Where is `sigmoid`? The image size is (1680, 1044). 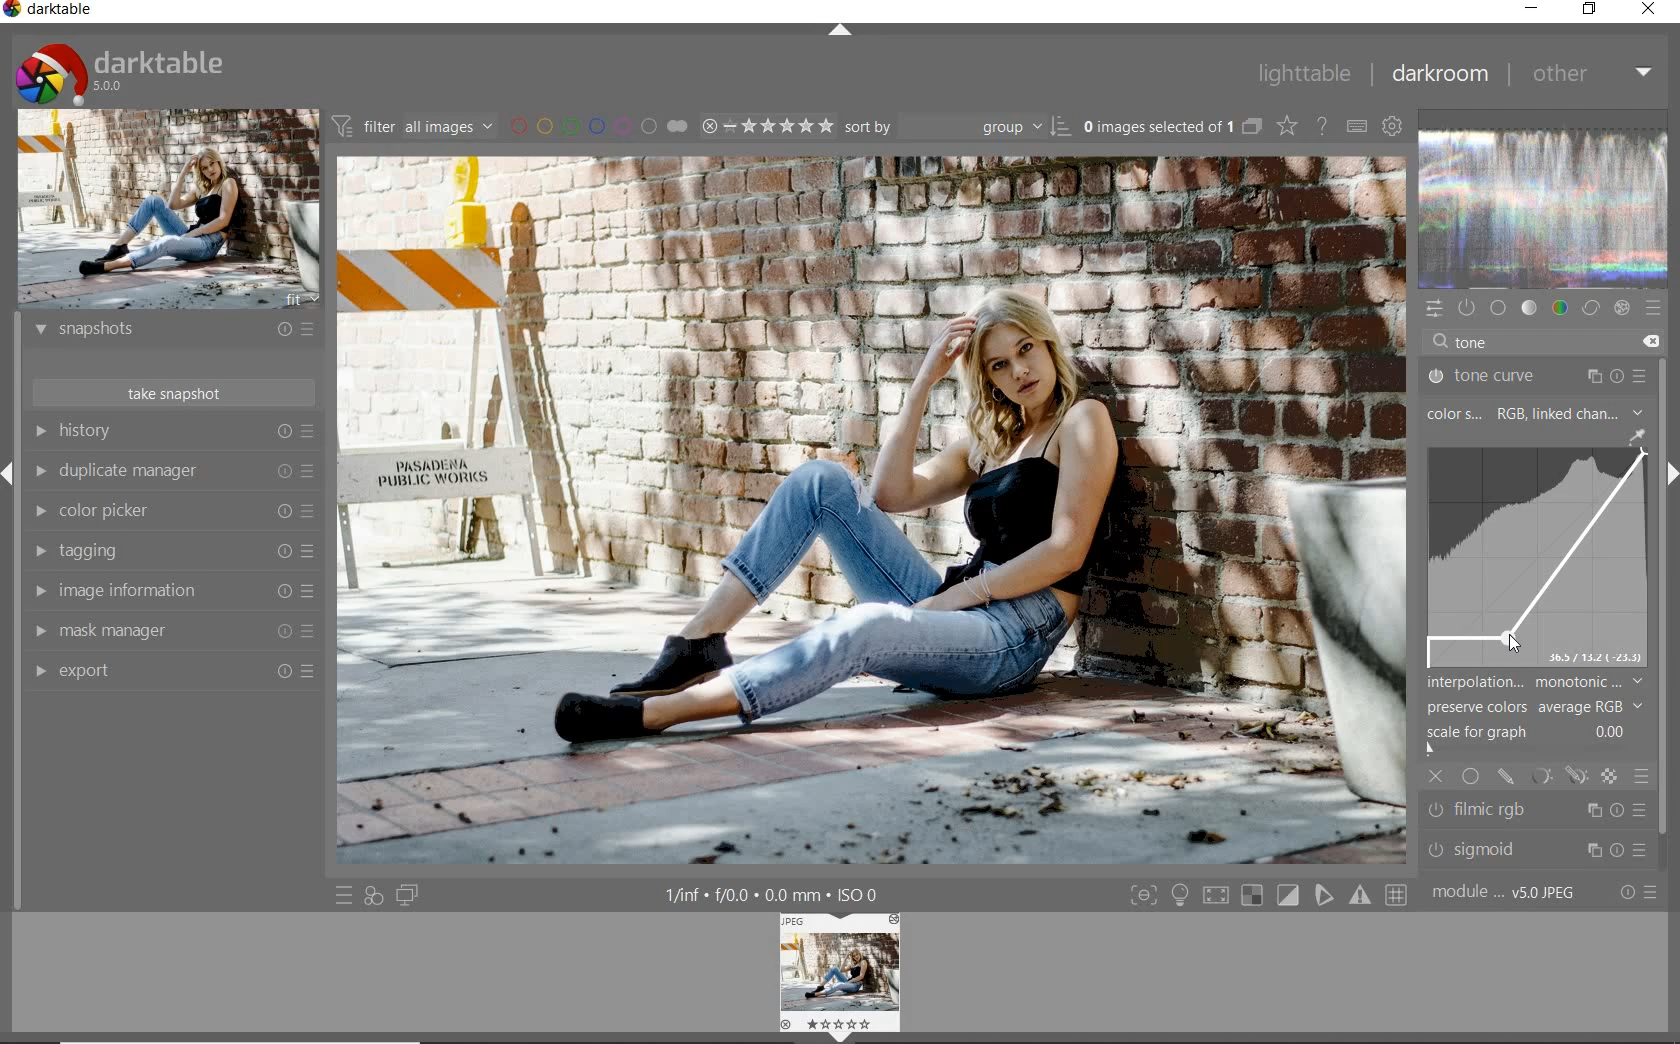 sigmoid is located at coordinates (1534, 849).